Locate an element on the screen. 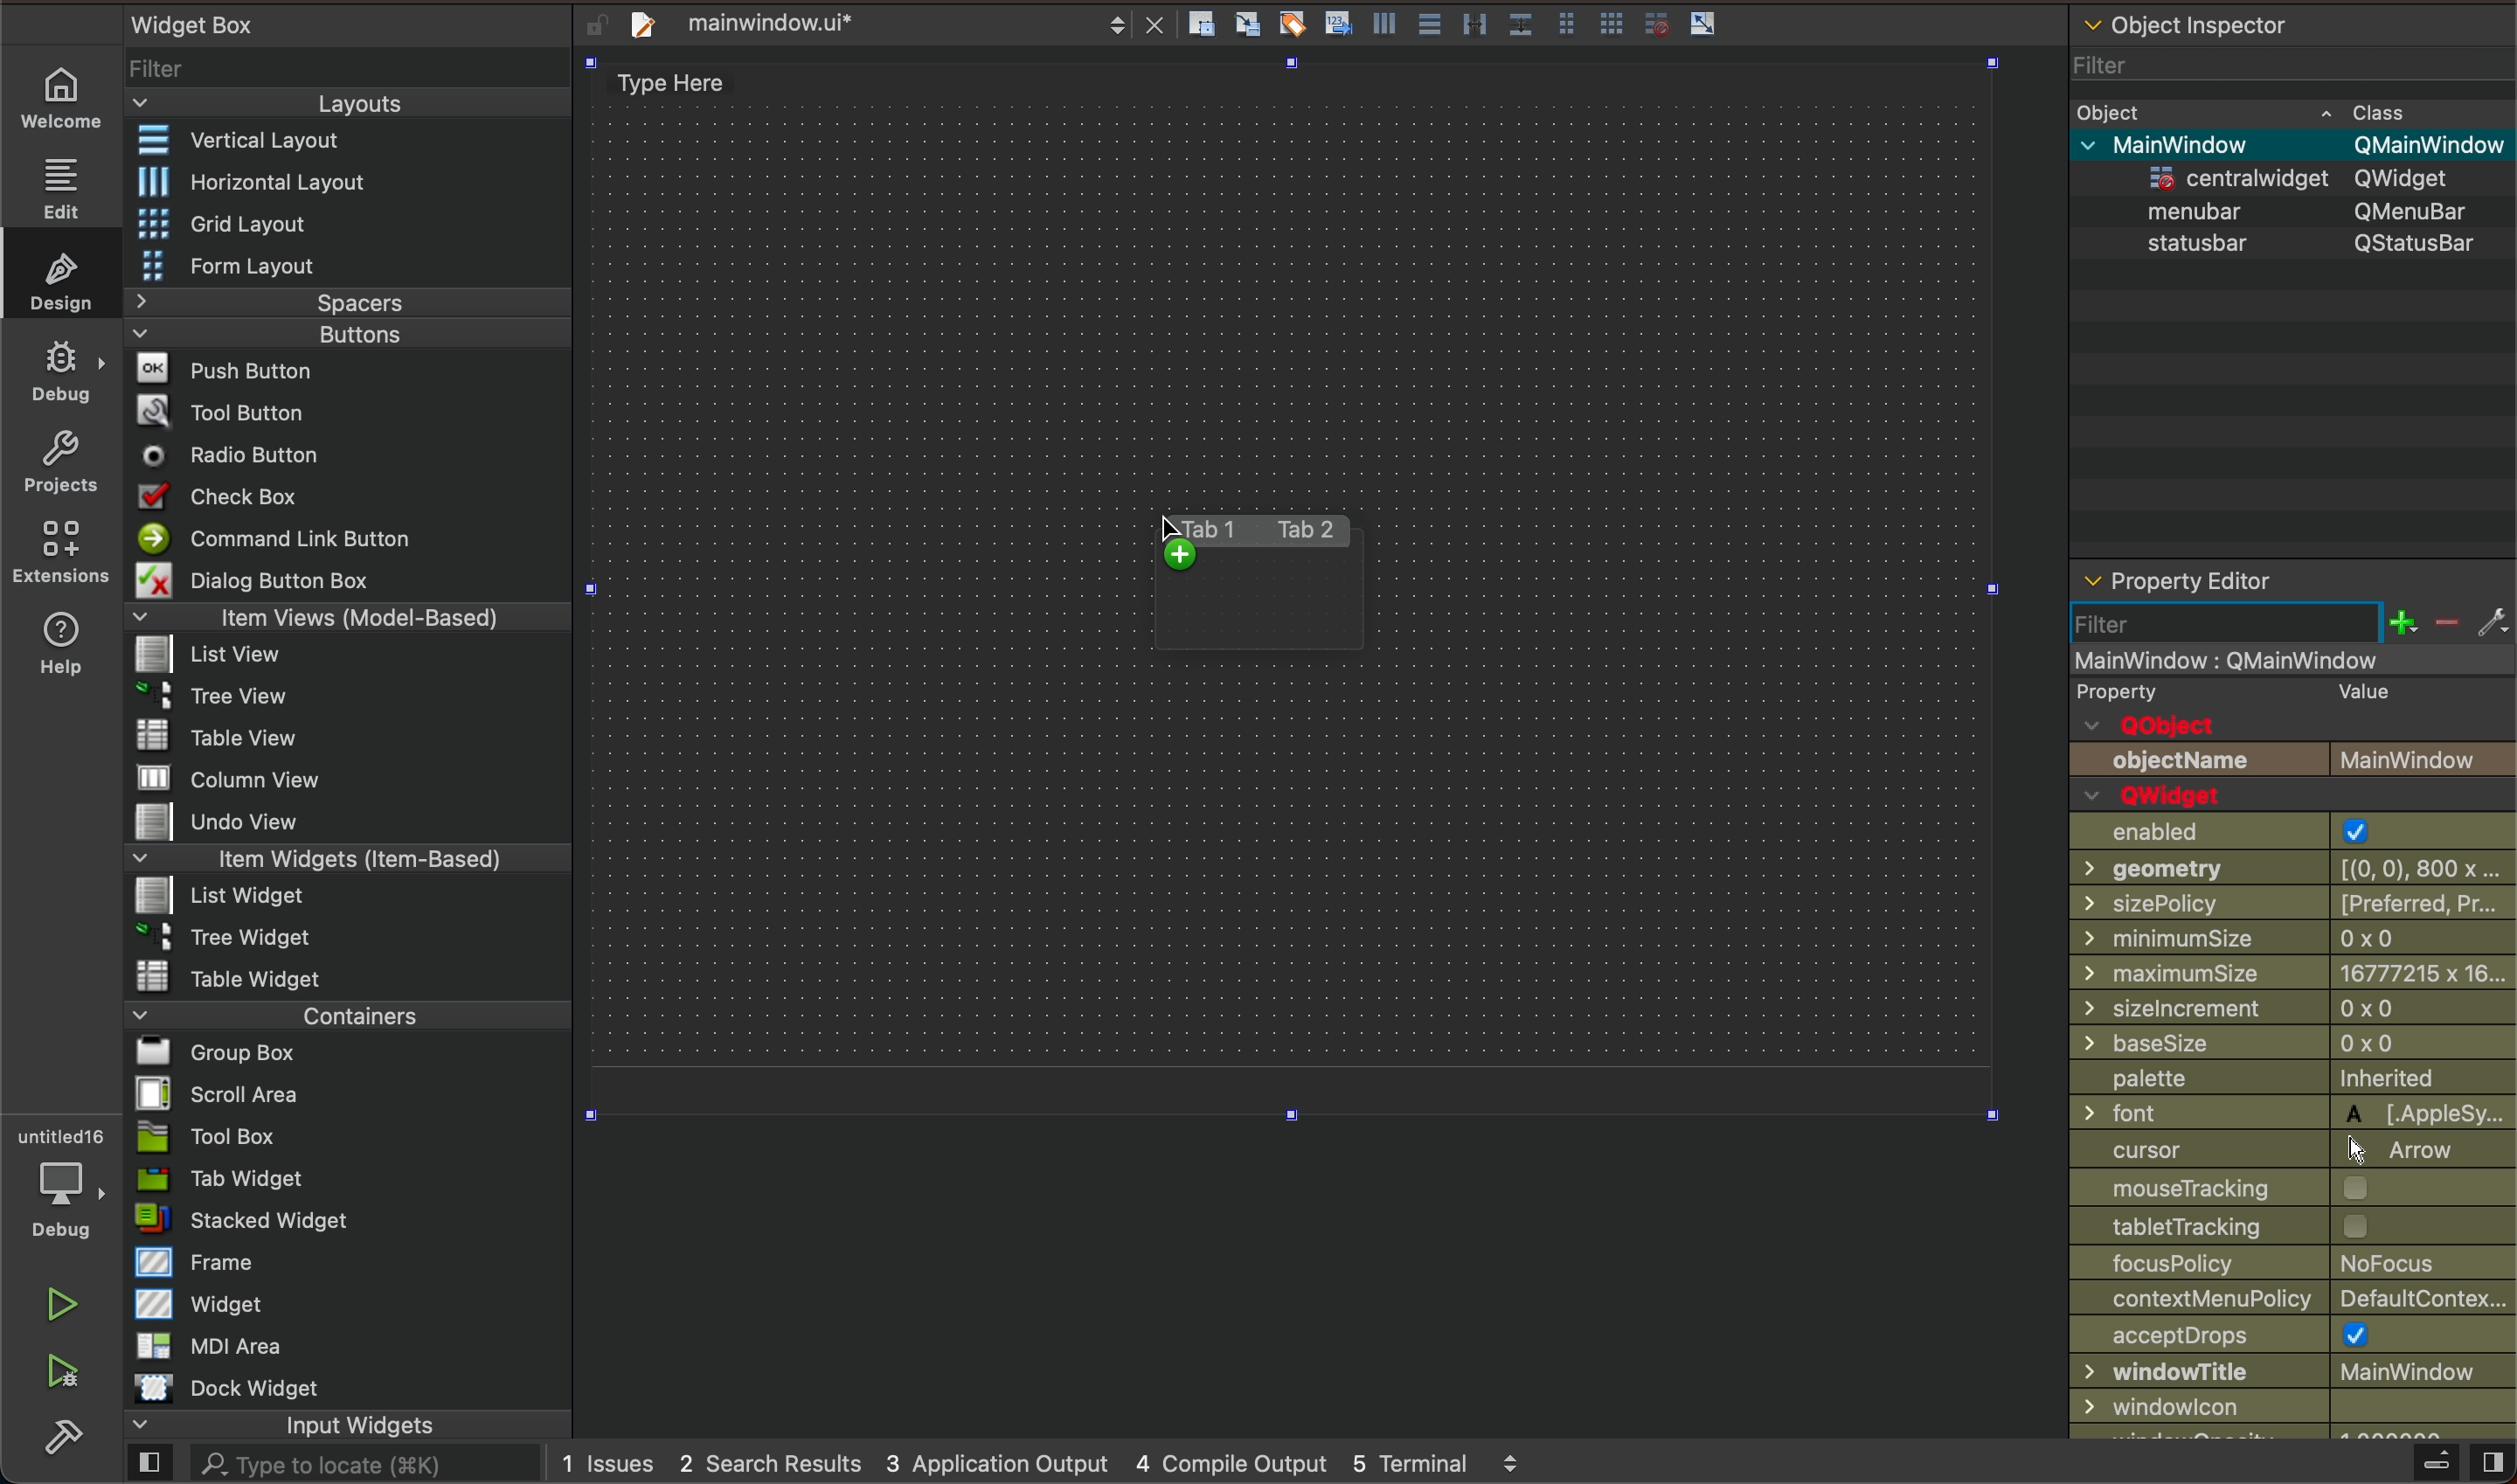  debug is located at coordinates (62, 369).